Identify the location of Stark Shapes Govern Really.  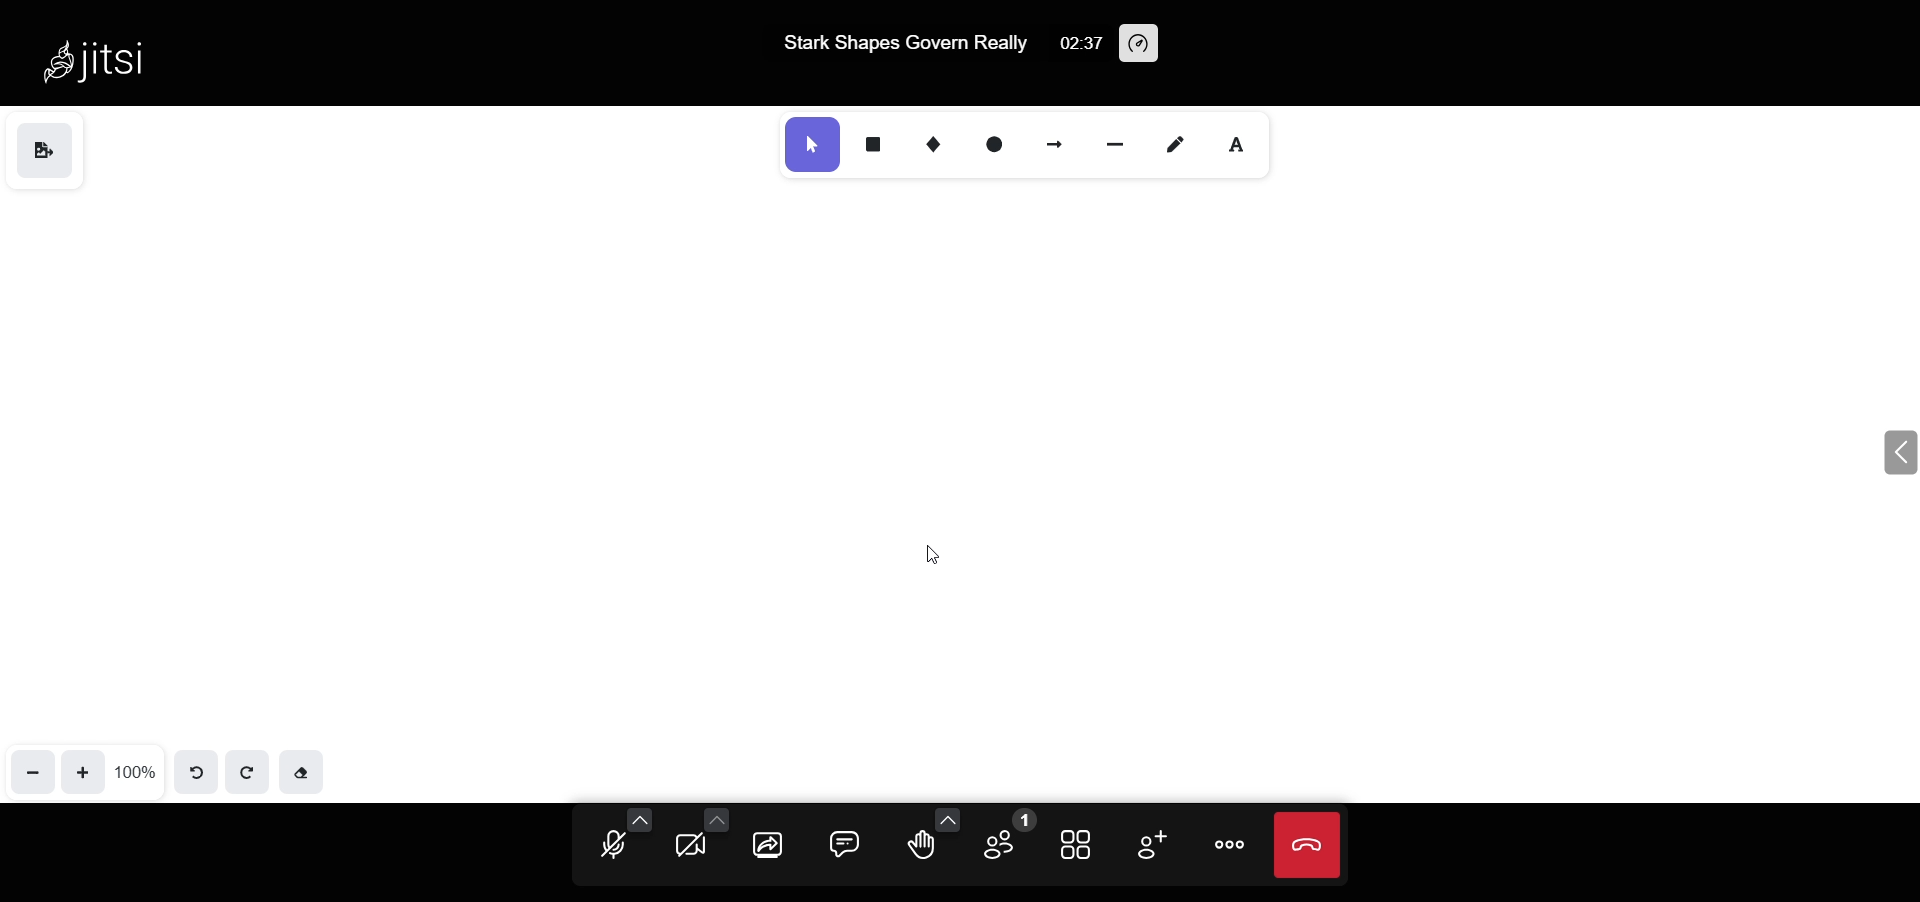
(900, 45).